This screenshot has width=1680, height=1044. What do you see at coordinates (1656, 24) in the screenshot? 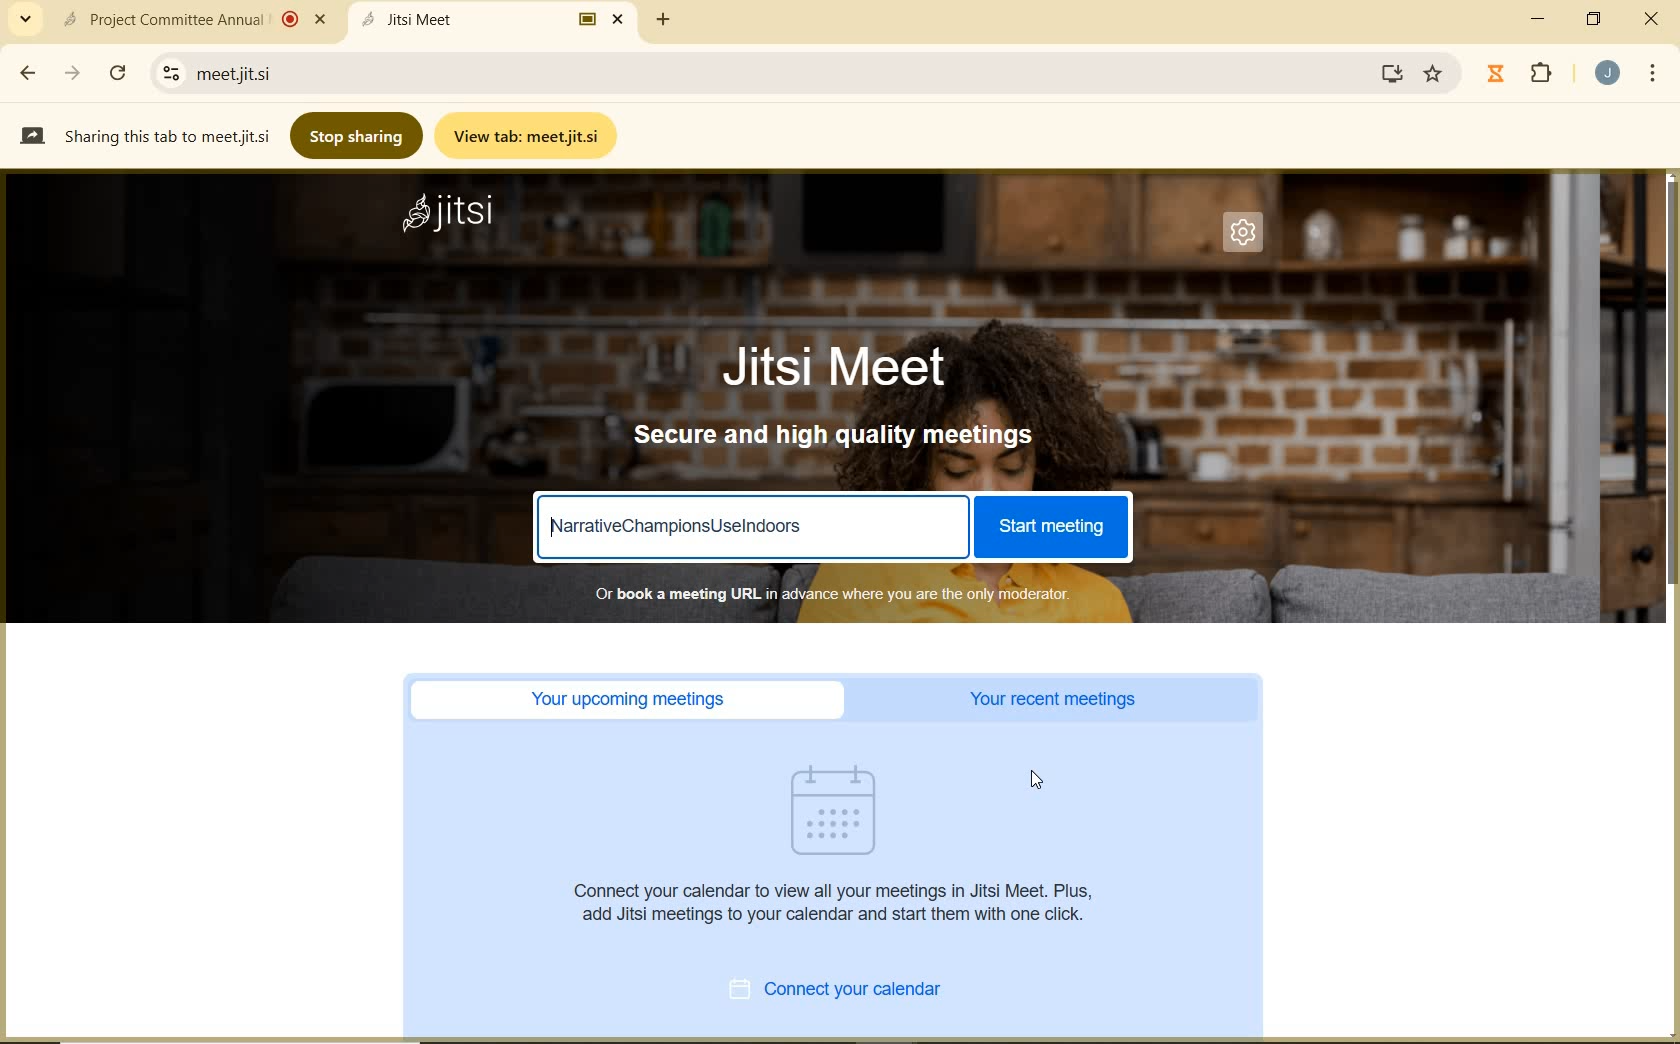
I see `close` at bounding box center [1656, 24].